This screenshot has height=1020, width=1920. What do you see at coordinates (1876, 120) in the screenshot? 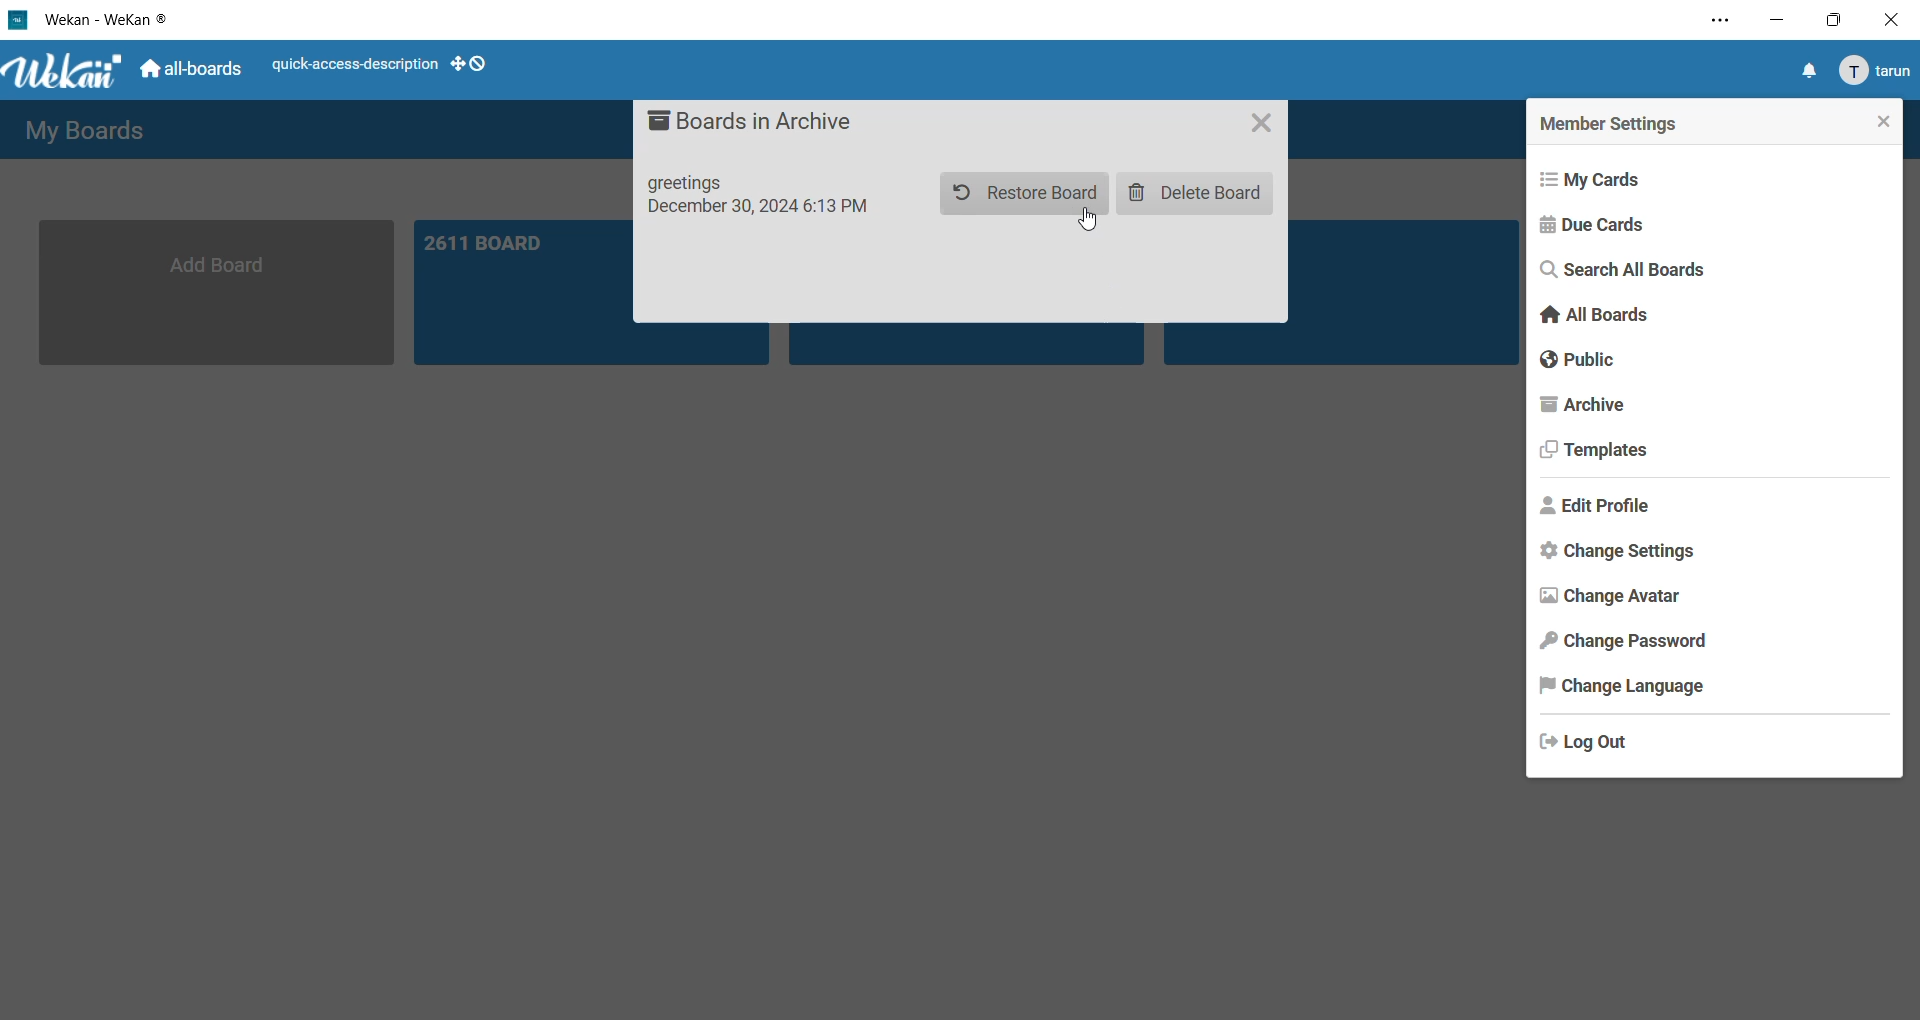
I see `close` at bounding box center [1876, 120].